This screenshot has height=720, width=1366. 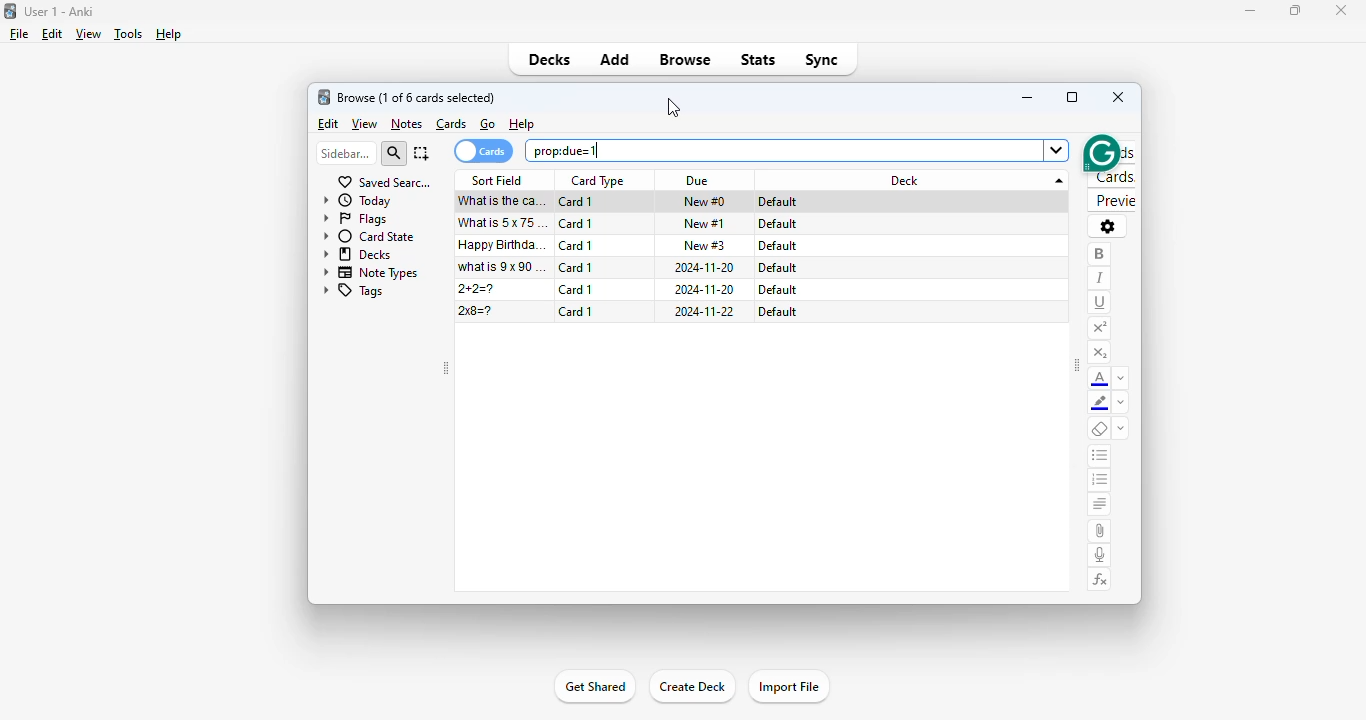 What do you see at coordinates (797, 150) in the screenshot?
I see `search bar` at bounding box center [797, 150].